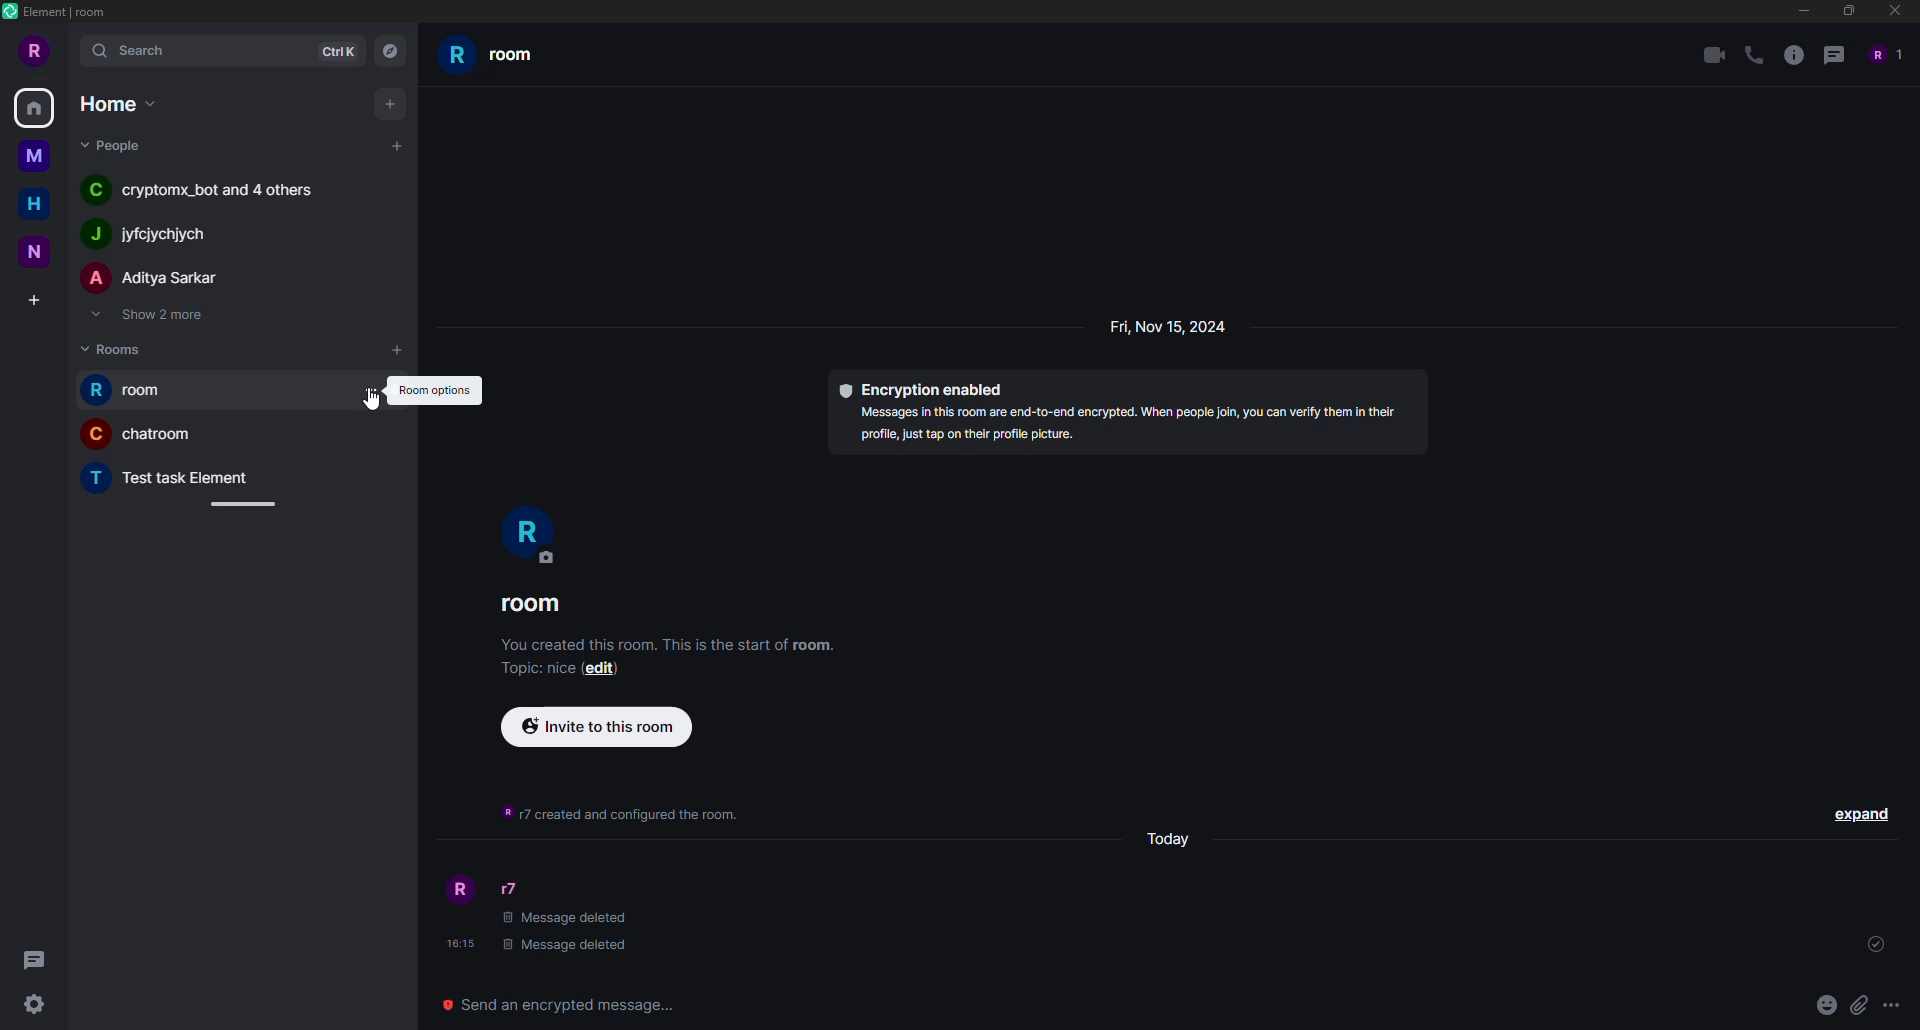  Describe the element at coordinates (569, 918) in the screenshot. I see `message deleted` at that location.